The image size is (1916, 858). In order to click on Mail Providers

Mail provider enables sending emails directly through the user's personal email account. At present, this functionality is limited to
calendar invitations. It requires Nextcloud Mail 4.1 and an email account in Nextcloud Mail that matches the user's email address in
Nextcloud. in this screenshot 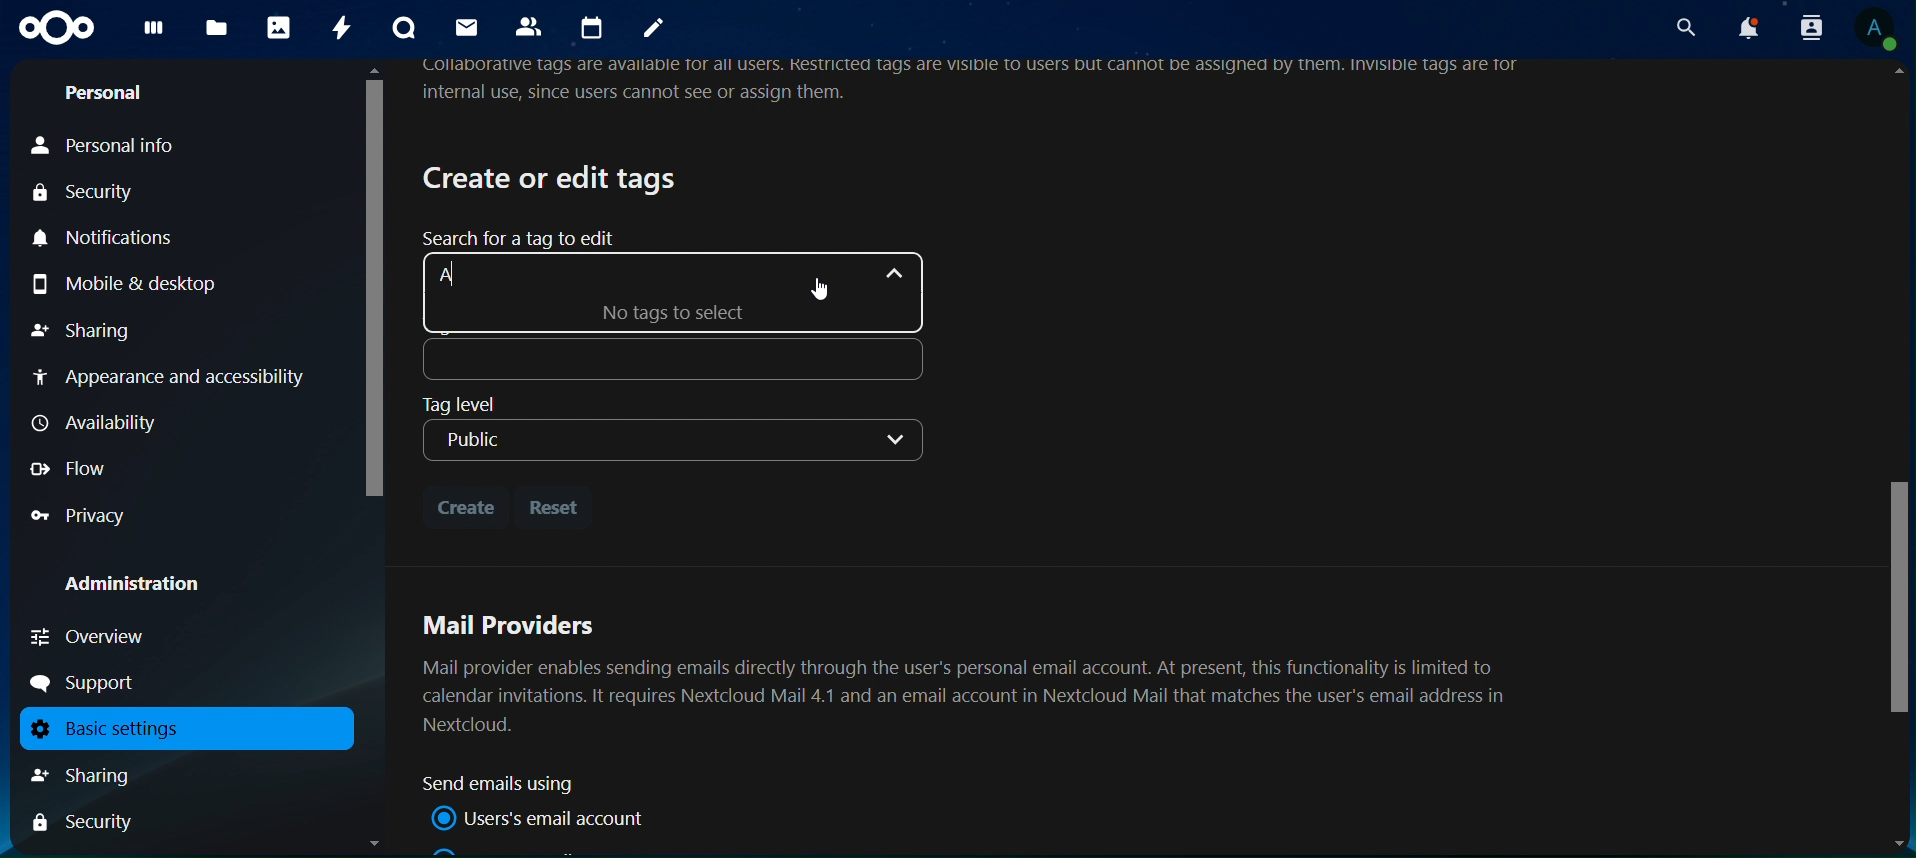, I will do `click(972, 671)`.